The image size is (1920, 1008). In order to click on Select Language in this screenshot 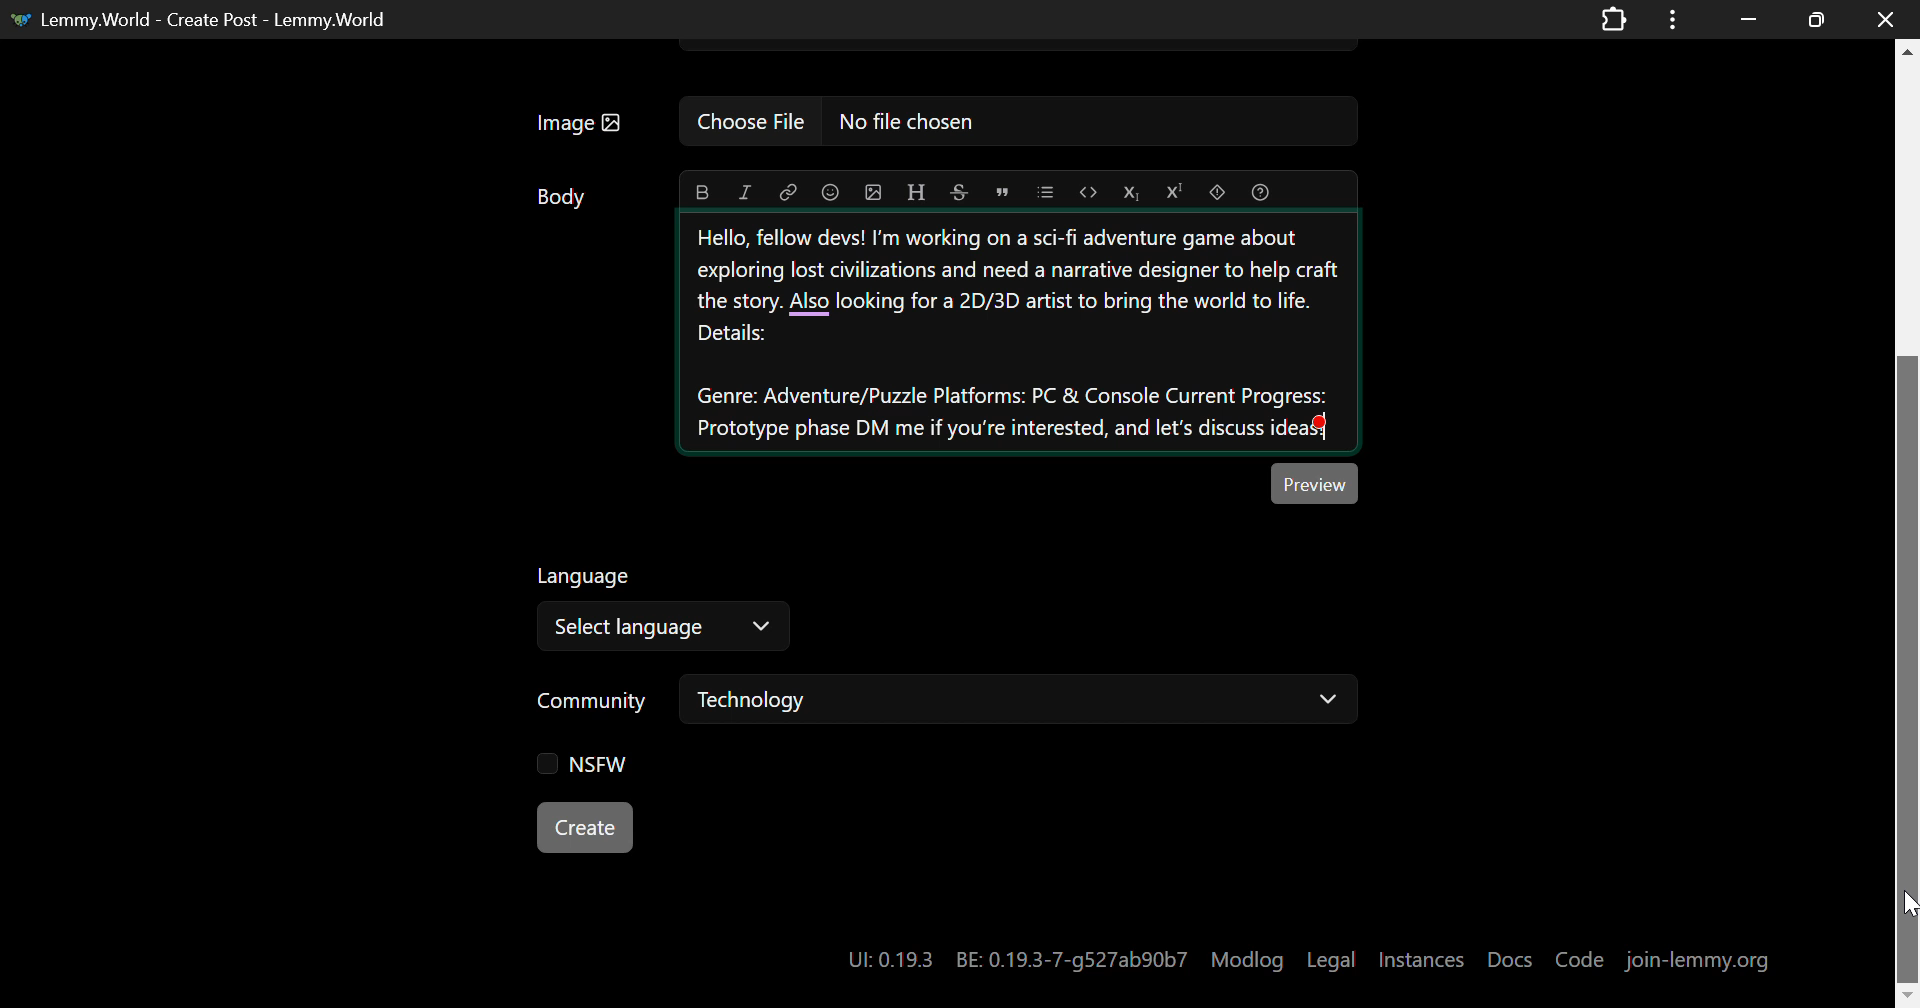, I will do `click(664, 628)`.